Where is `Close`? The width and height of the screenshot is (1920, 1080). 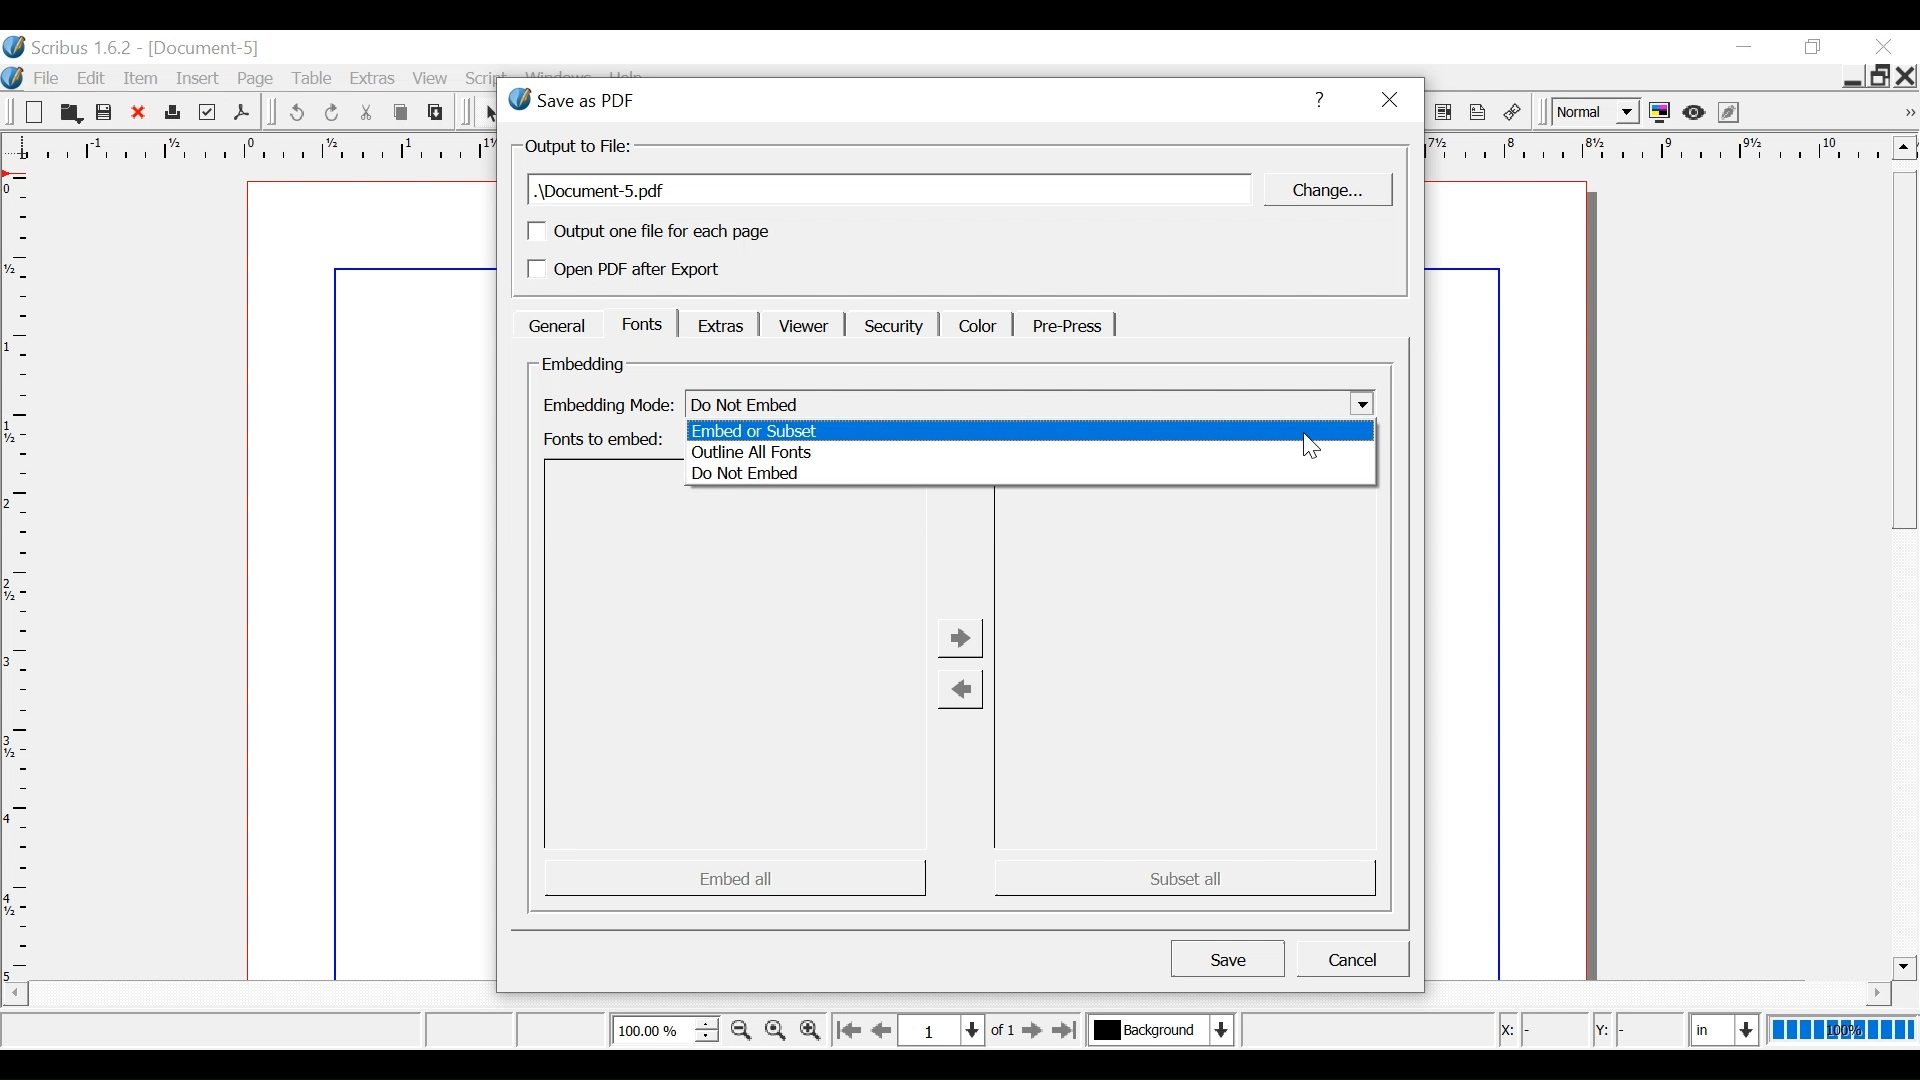 Close is located at coordinates (139, 114).